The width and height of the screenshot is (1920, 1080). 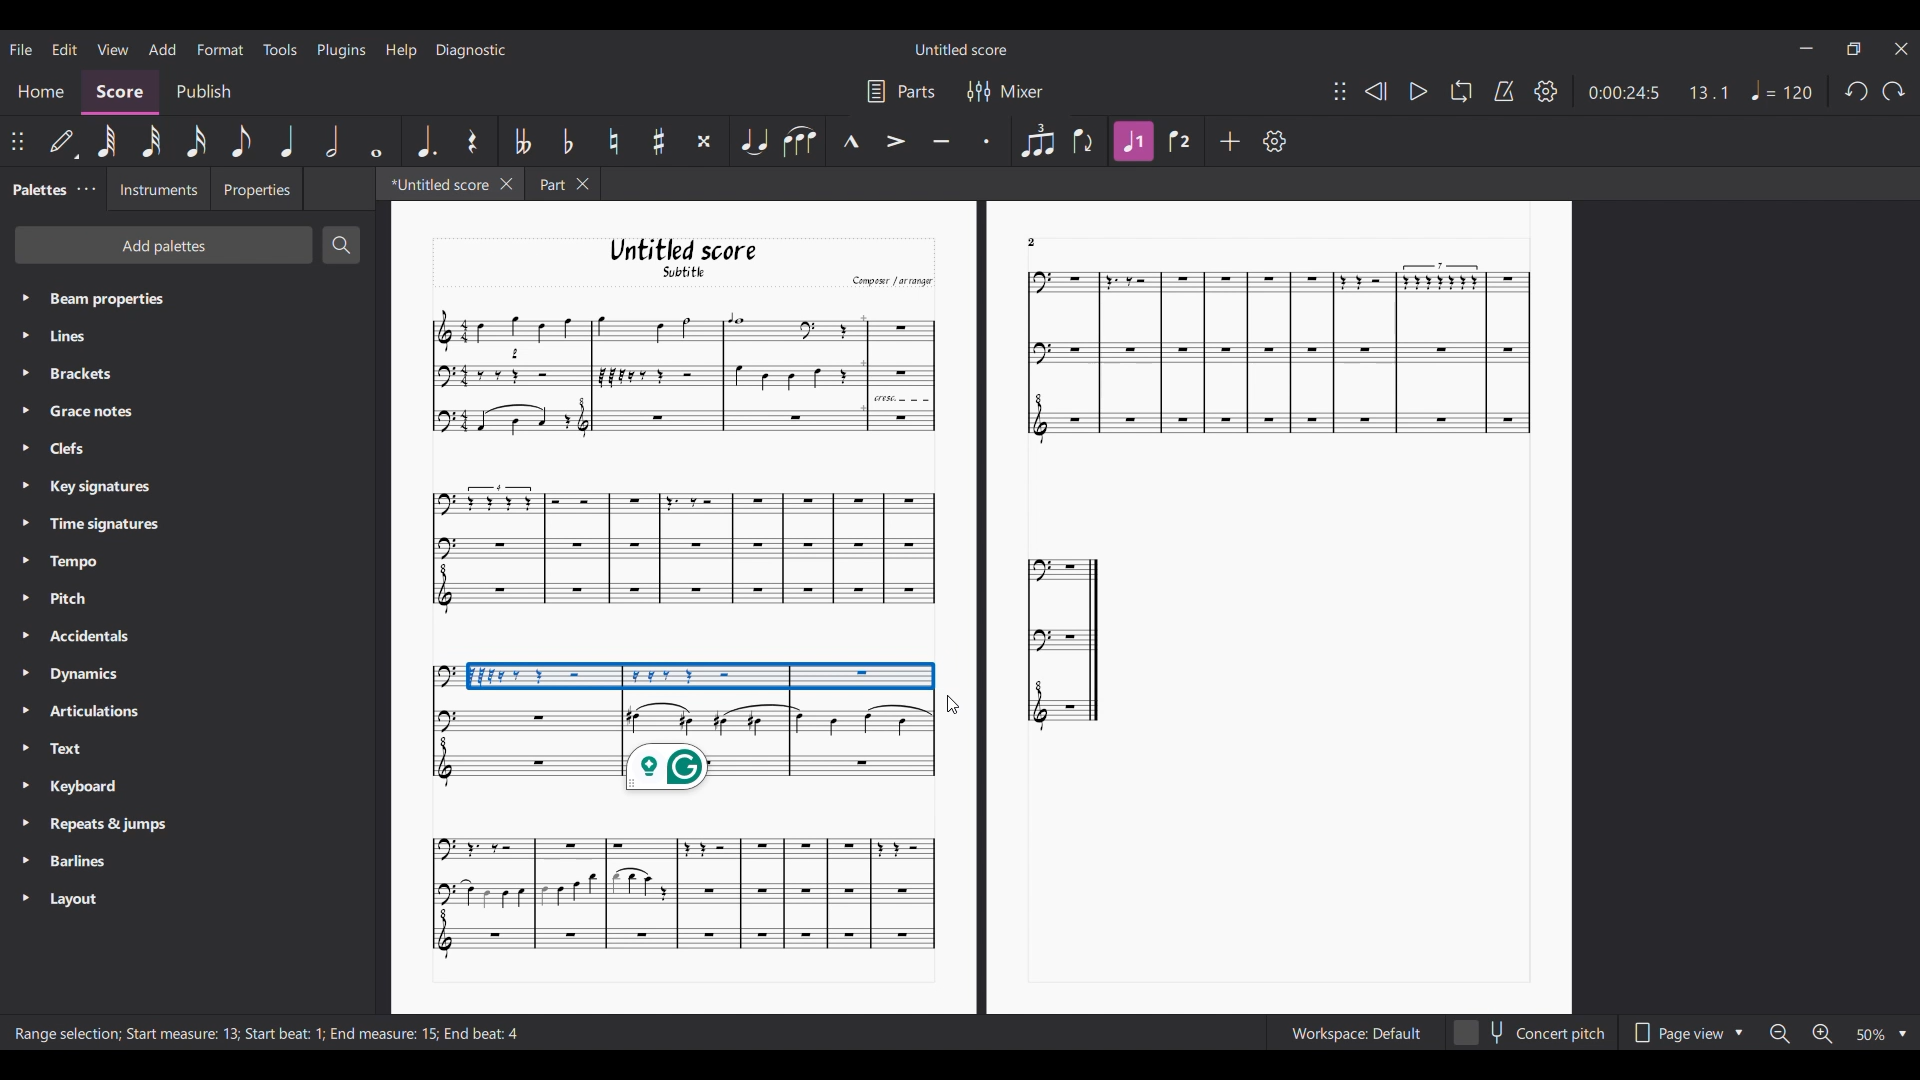 I want to click on View menu, so click(x=113, y=48).